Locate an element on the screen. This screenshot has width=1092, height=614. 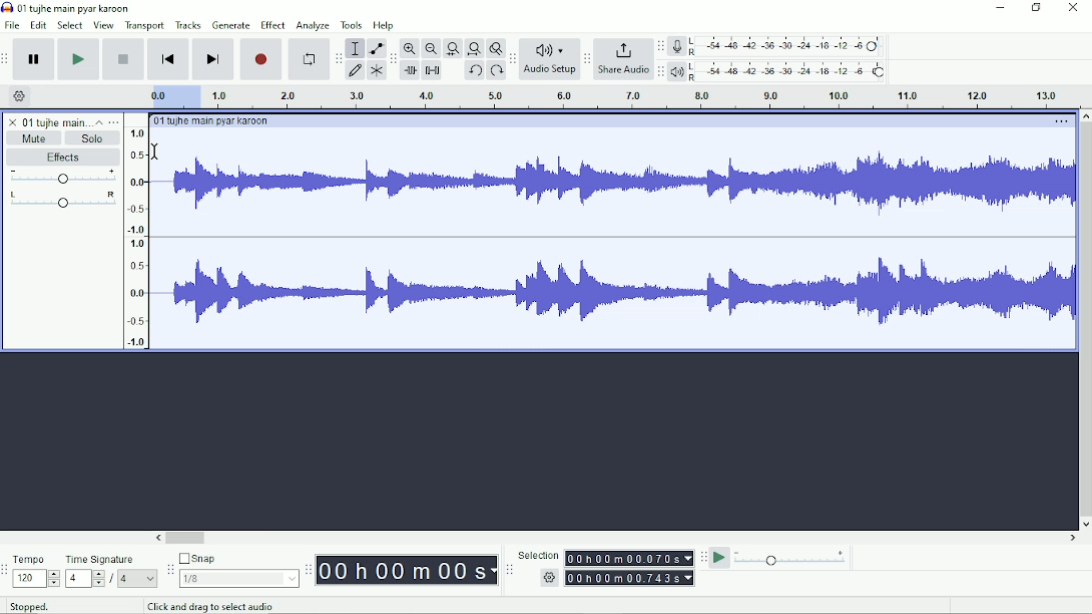
Mute is located at coordinates (35, 138).